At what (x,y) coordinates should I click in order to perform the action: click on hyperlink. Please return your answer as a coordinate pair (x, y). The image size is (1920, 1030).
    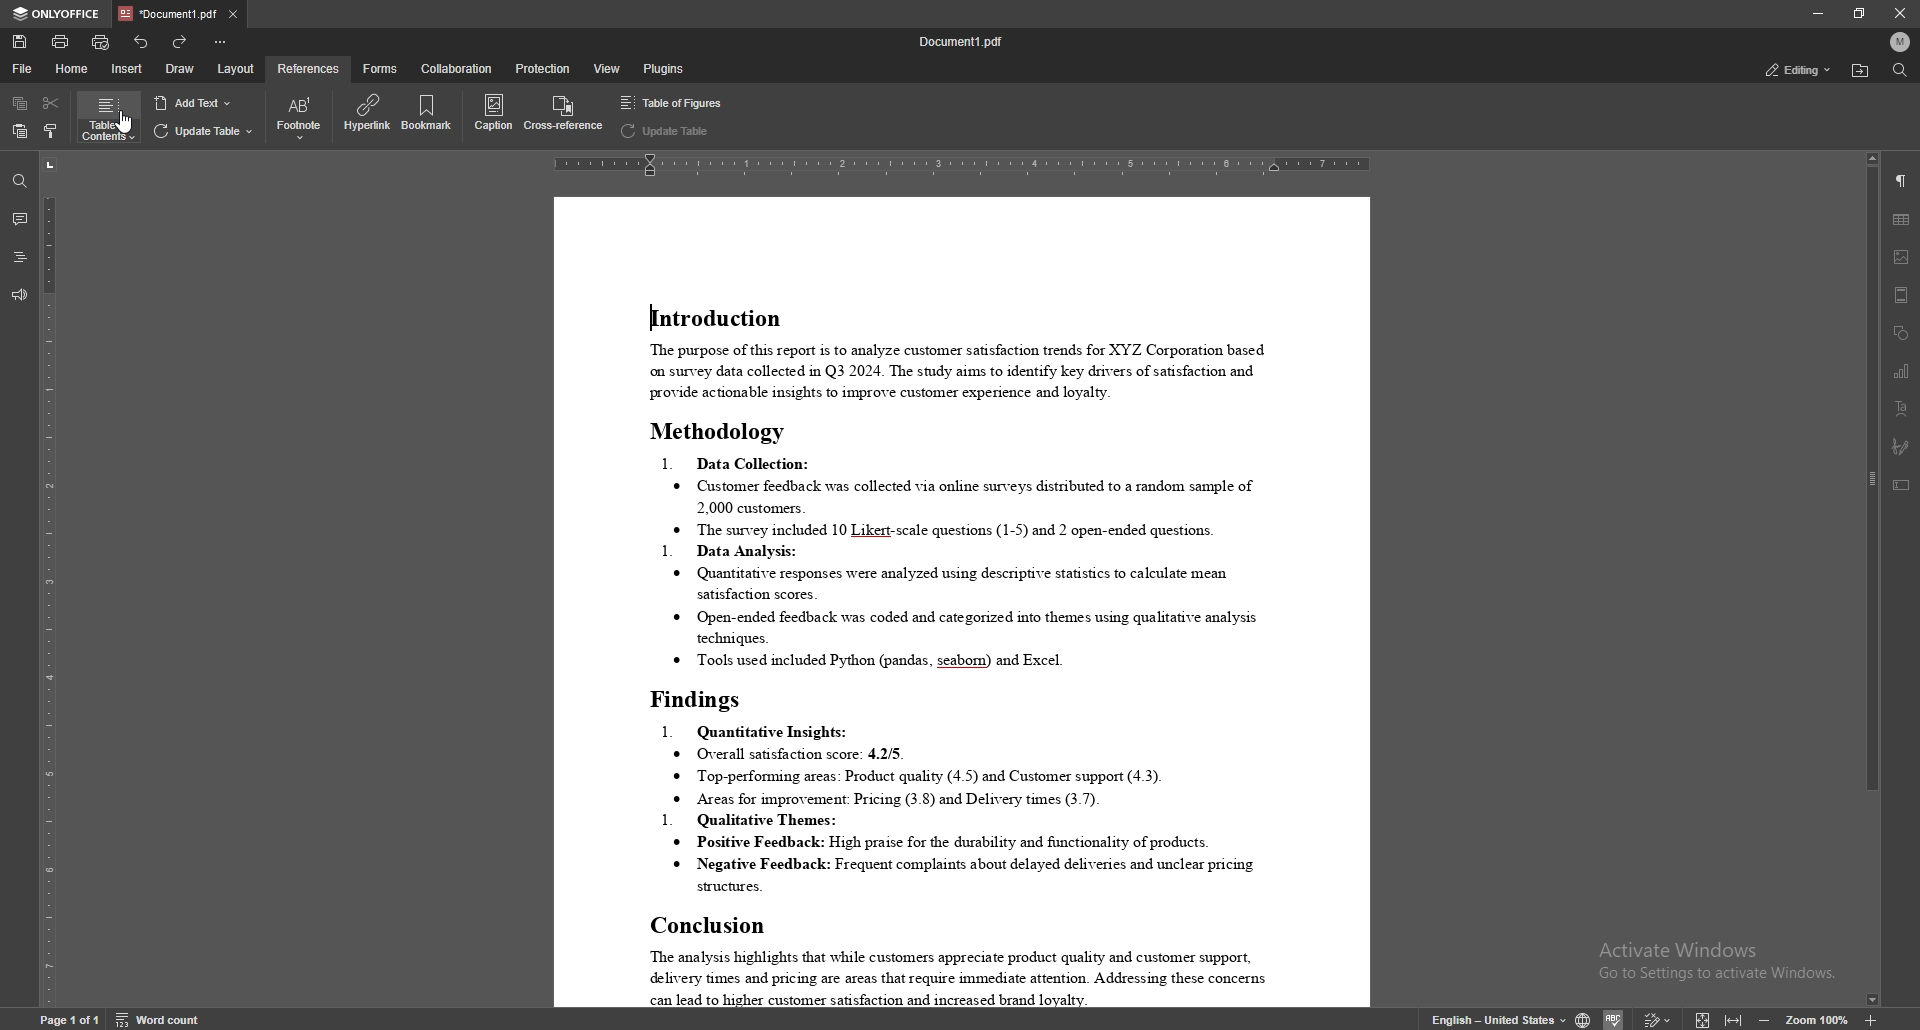
    Looking at the image, I should click on (371, 113).